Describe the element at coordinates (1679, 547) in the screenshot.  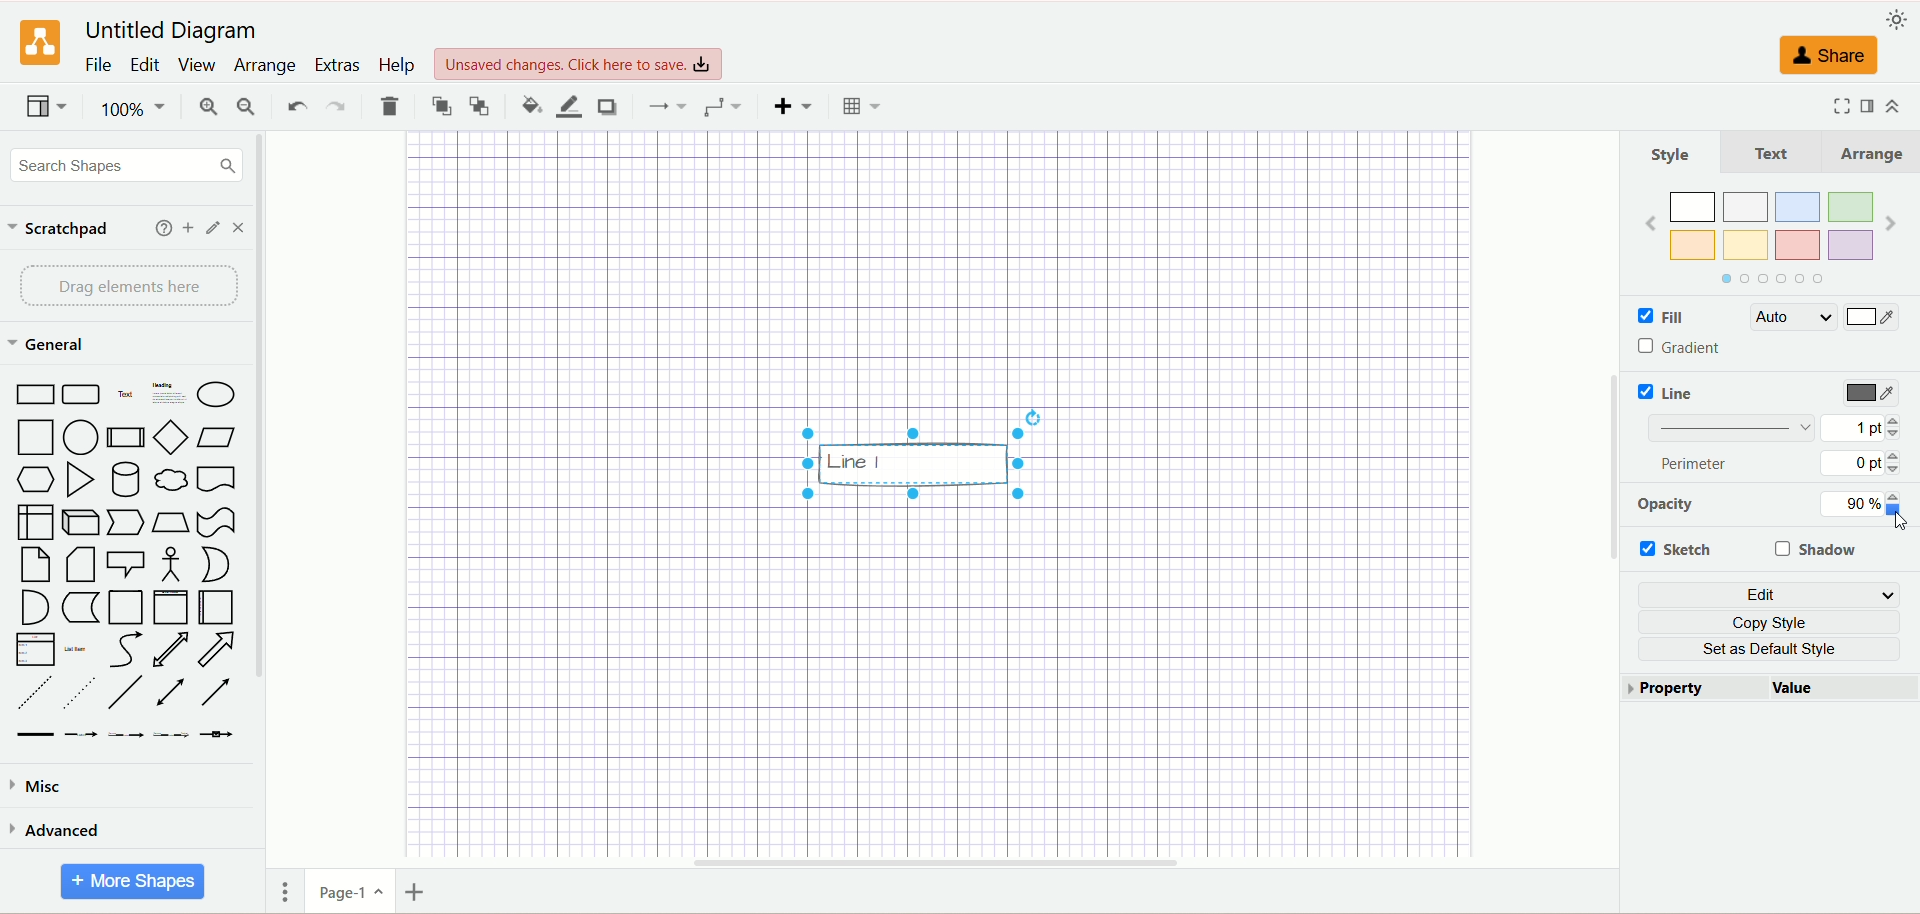
I see `sketch` at that location.